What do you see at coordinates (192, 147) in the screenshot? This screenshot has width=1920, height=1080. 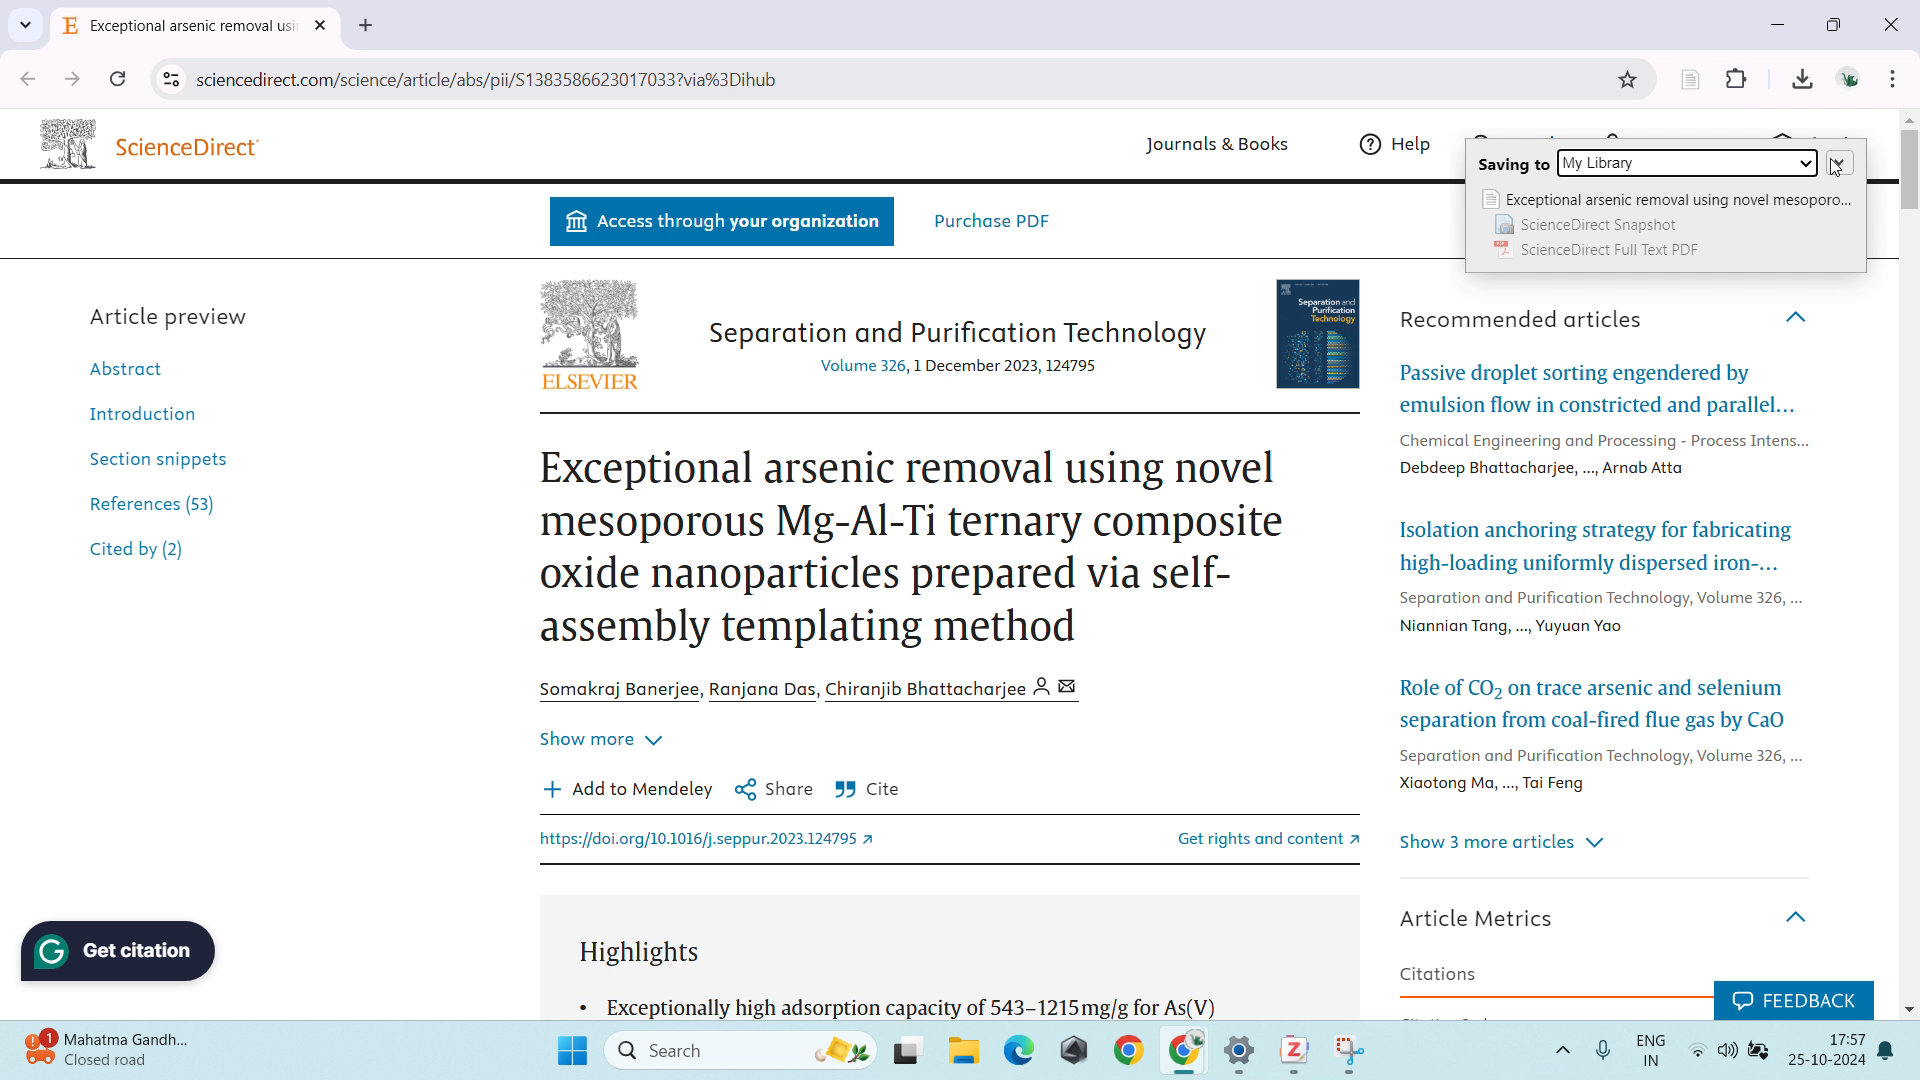 I see `ScienceDirect` at bounding box center [192, 147].